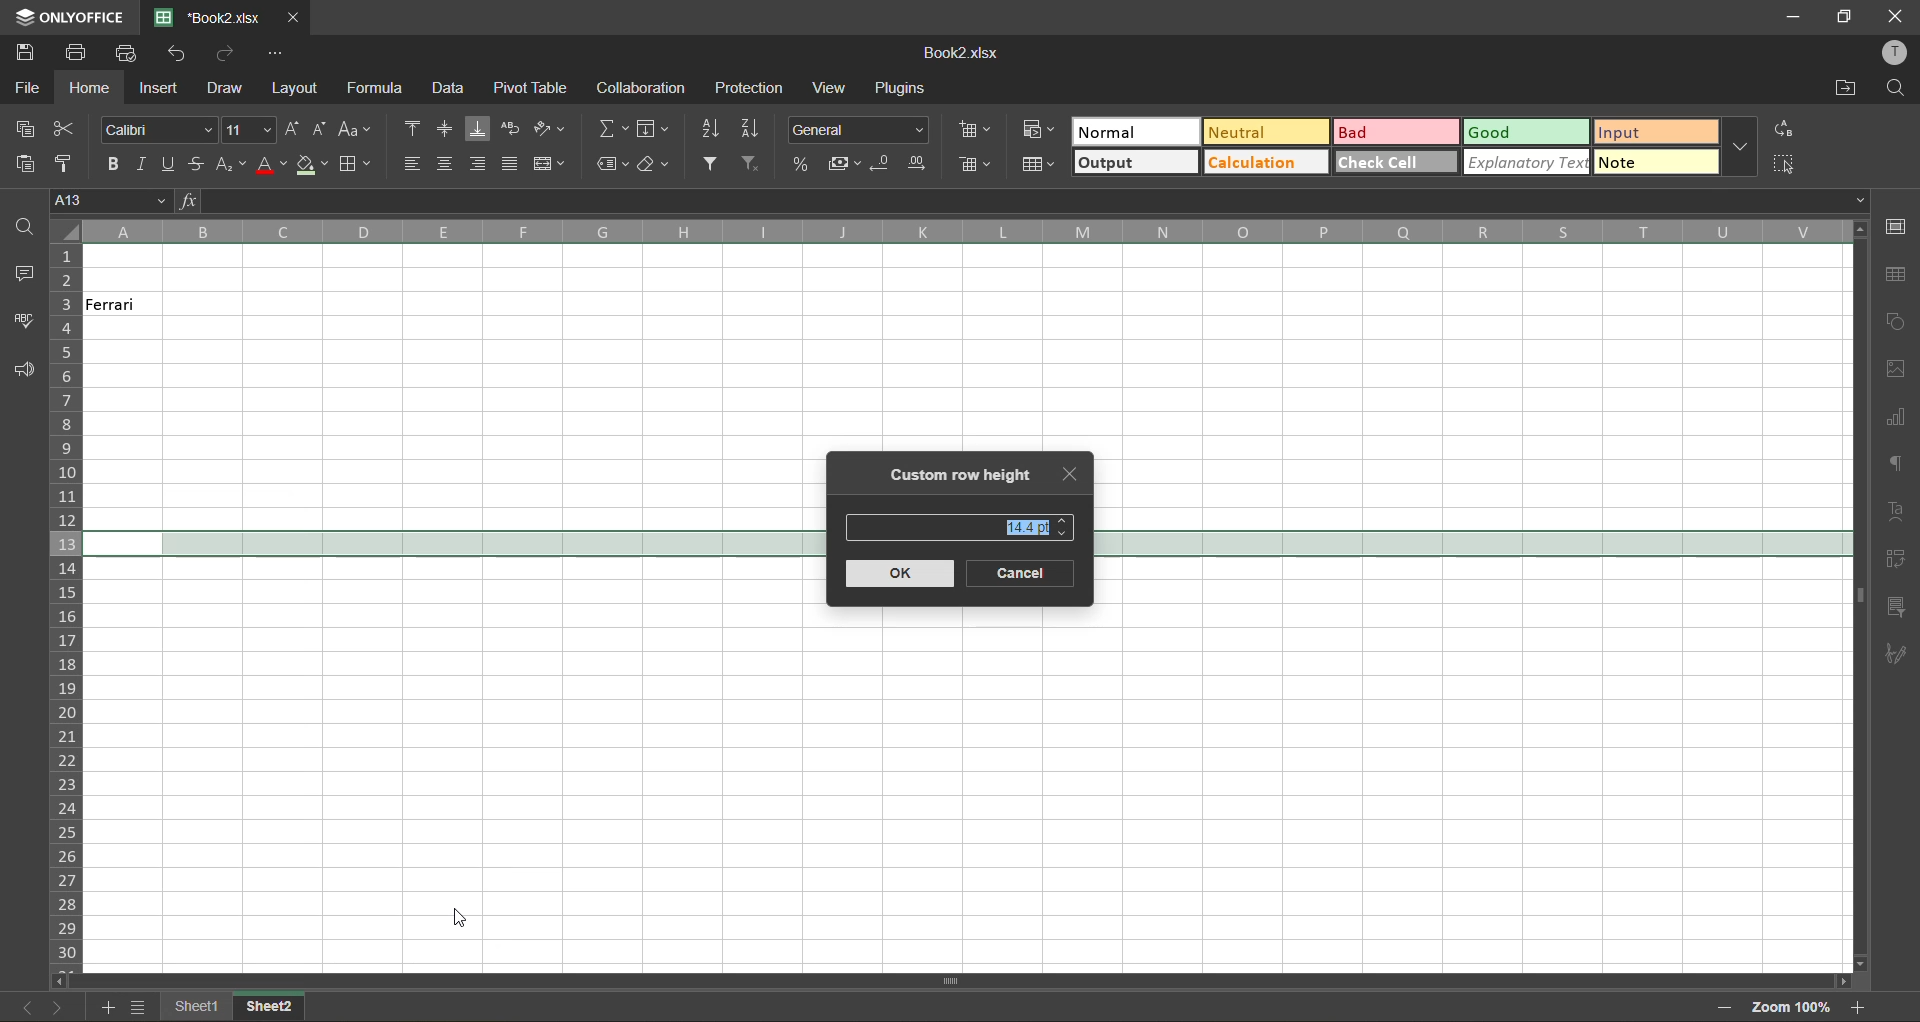 Image resolution: width=1920 pixels, height=1022 pixels. I want to click on italic, so click(142, 164).